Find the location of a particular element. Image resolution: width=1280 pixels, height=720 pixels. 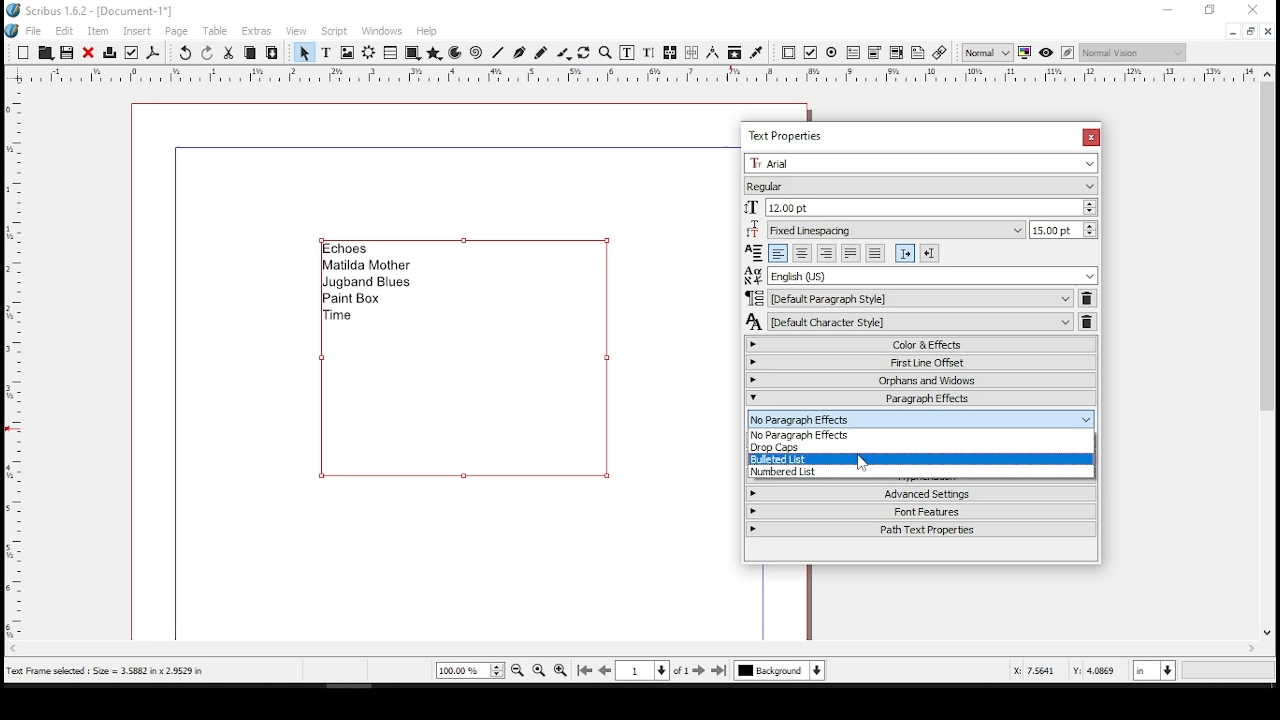

select layer is located at coordinates (780, 670).